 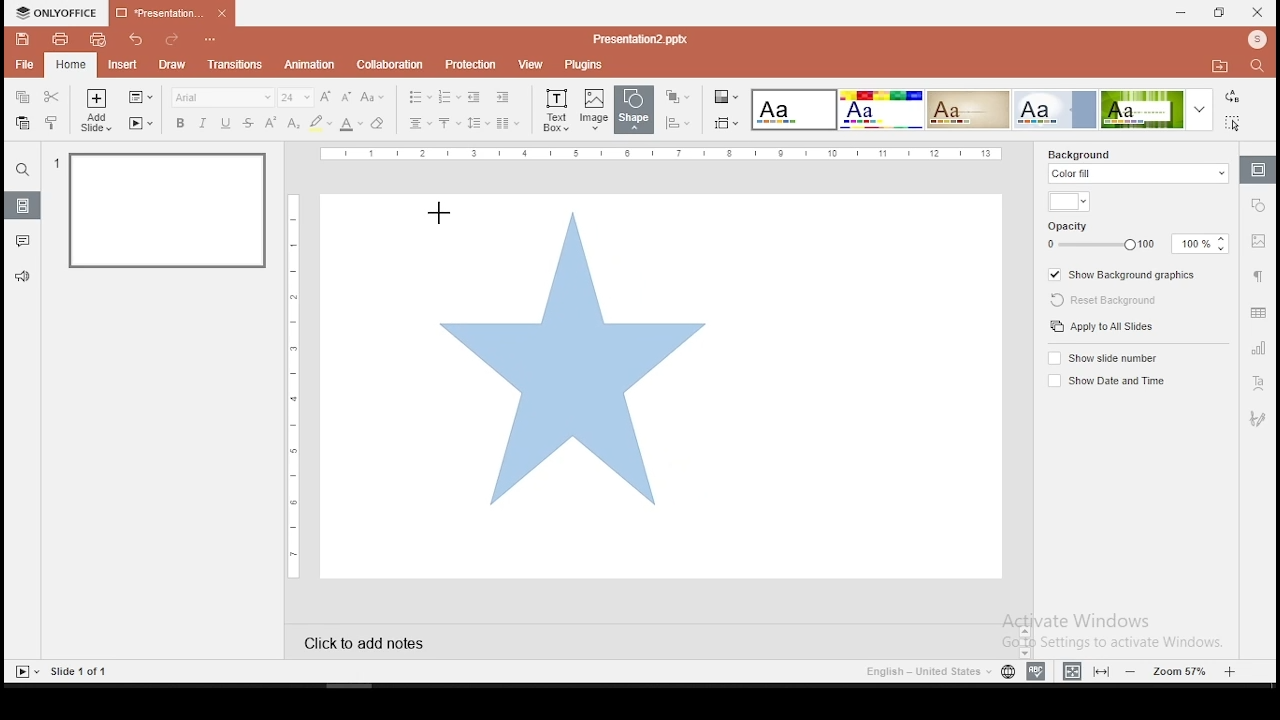 What do you see at coordinates (23, 169) in the screenshot?
I see `search` at bounding box center [23, 169].